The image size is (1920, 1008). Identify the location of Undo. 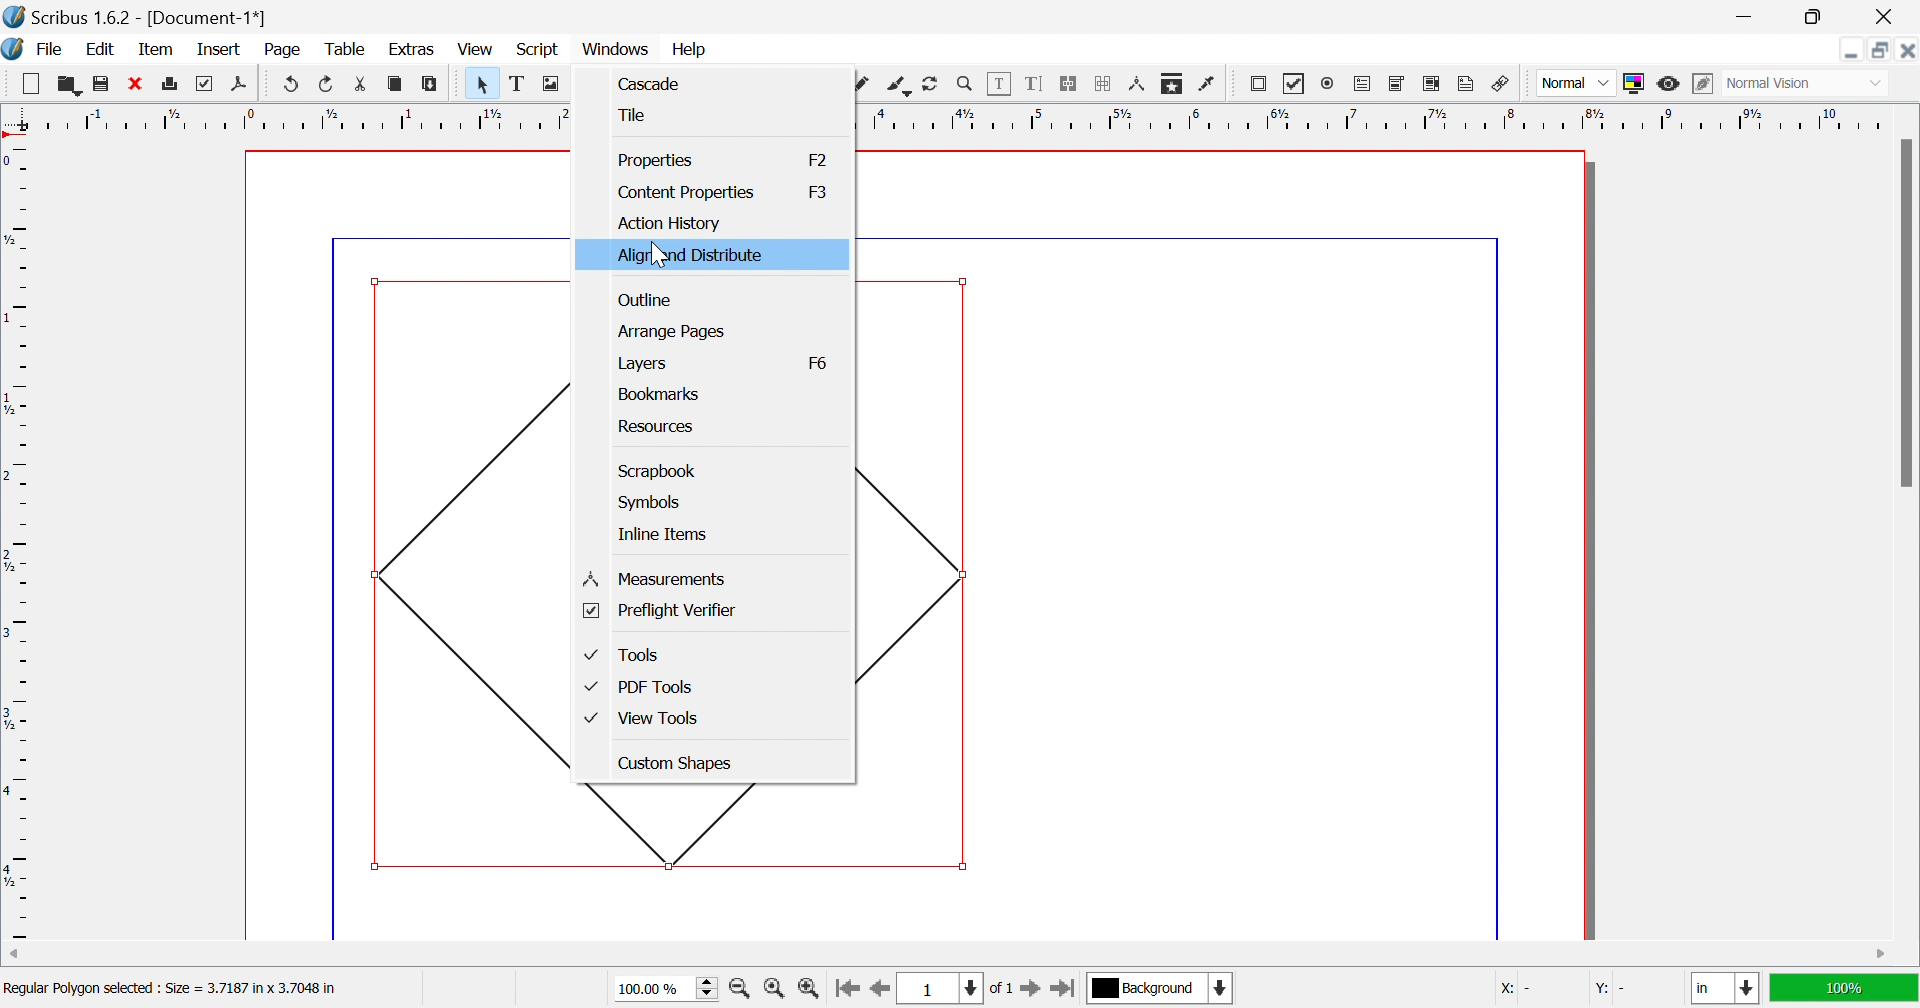
(292, 84).